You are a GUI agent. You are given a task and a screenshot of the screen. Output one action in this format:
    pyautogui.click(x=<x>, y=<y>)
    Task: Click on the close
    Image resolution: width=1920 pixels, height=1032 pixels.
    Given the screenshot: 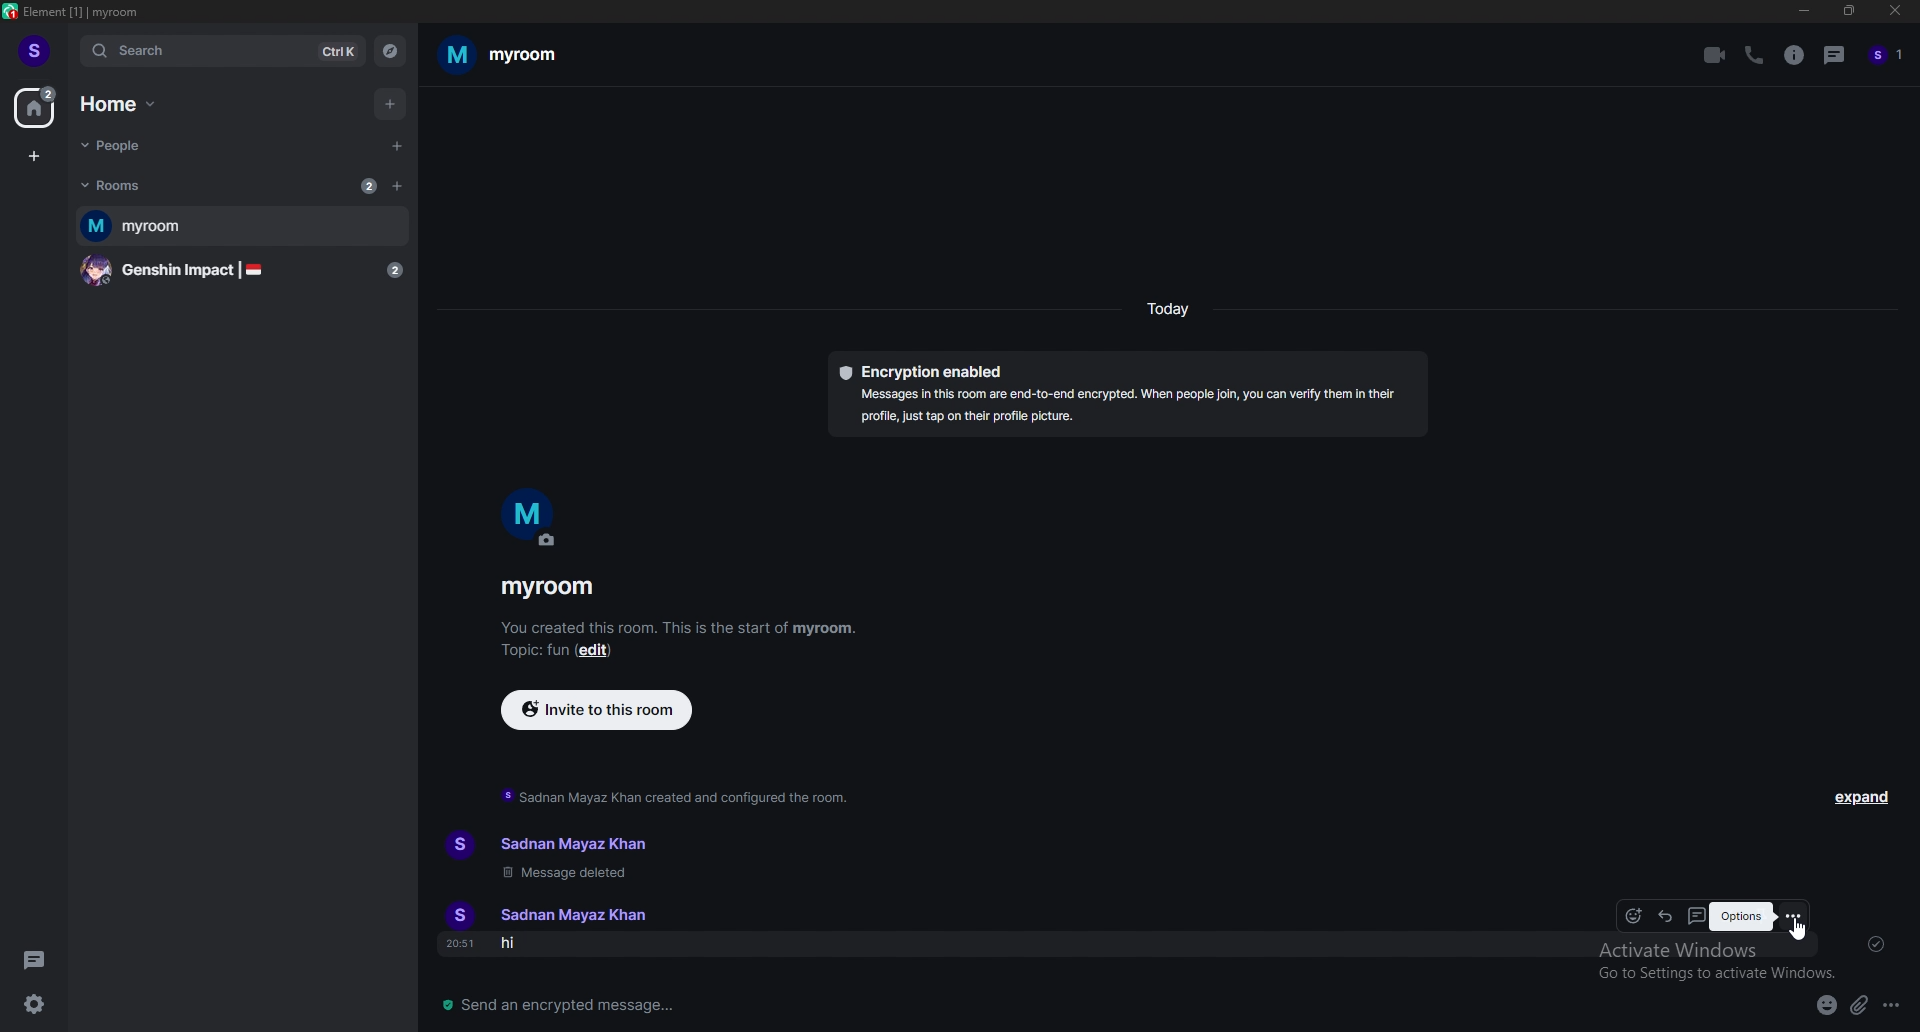 What is the action you would take?
    pyautogui.click(x=1891, y=12)
    